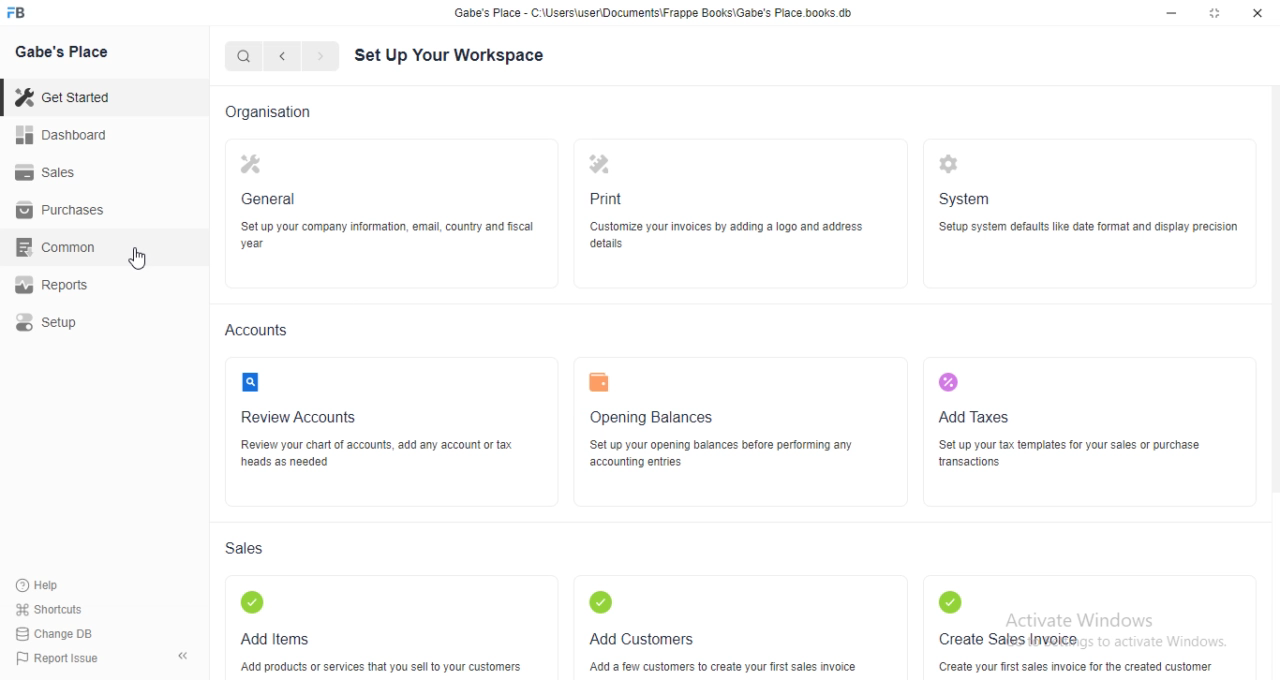  I want to click on Add Items, so click(278, 619).